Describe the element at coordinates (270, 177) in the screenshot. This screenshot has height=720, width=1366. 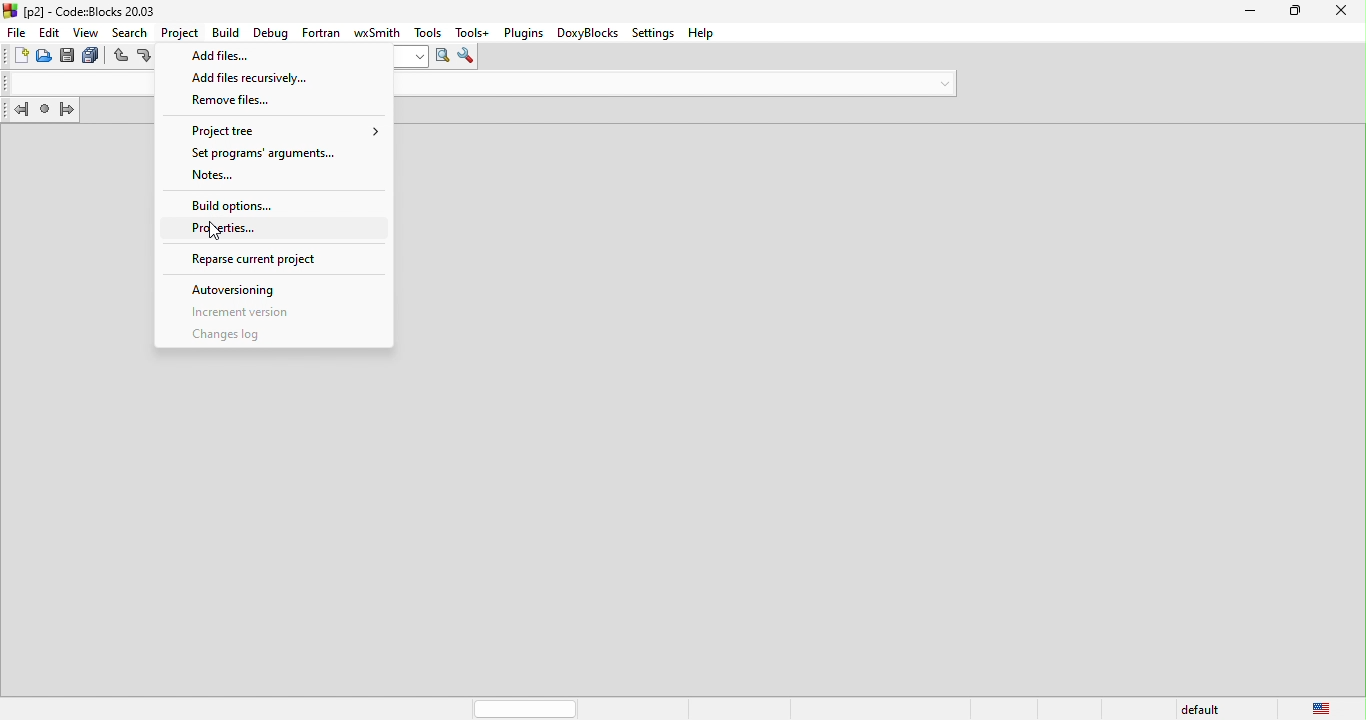
I see `notes` at that location.